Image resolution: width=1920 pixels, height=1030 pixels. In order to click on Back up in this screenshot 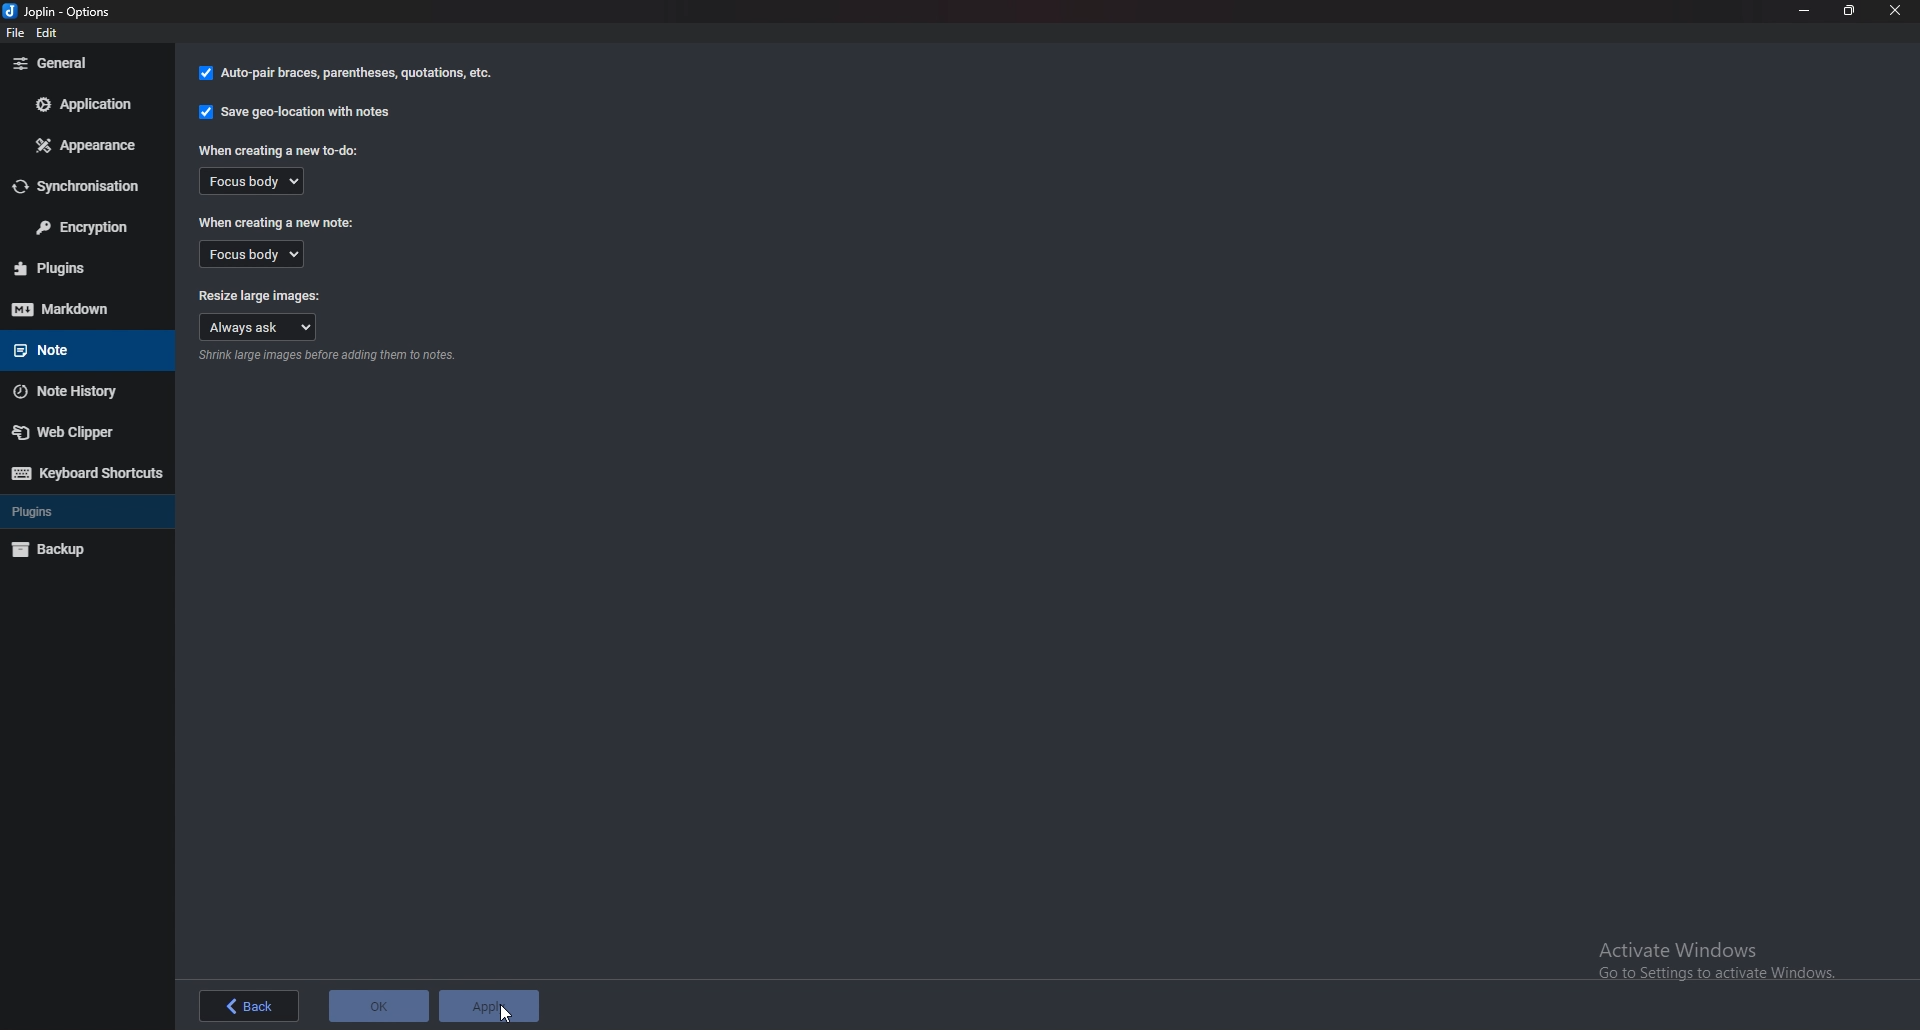, I will do `click(83, 548)`.